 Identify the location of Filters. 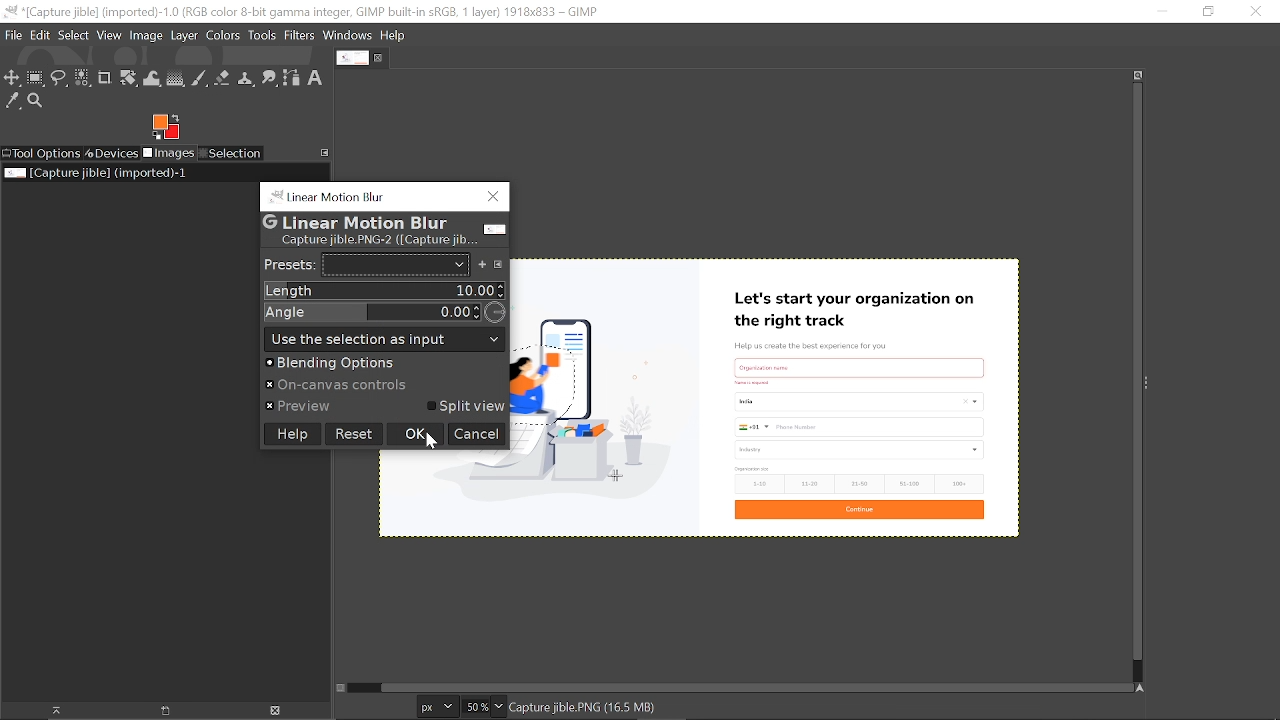
(300, 36).